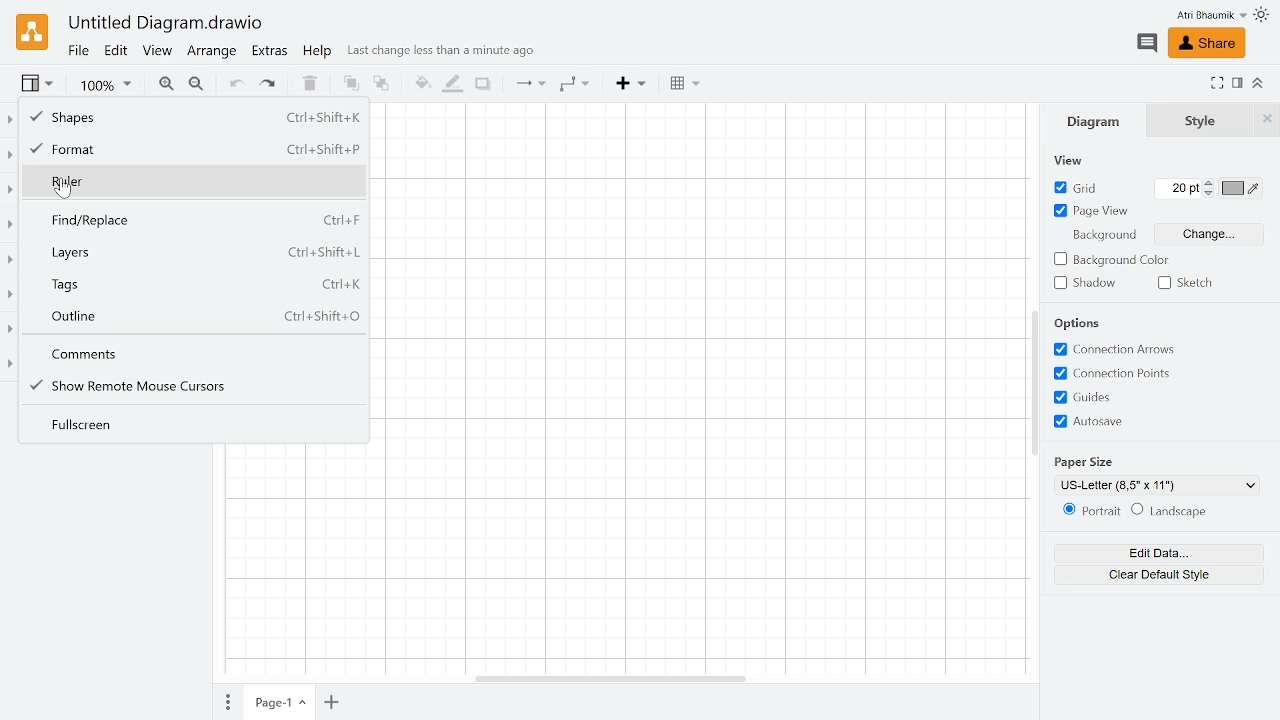  I want to click on Shadow, so click(483, 85).